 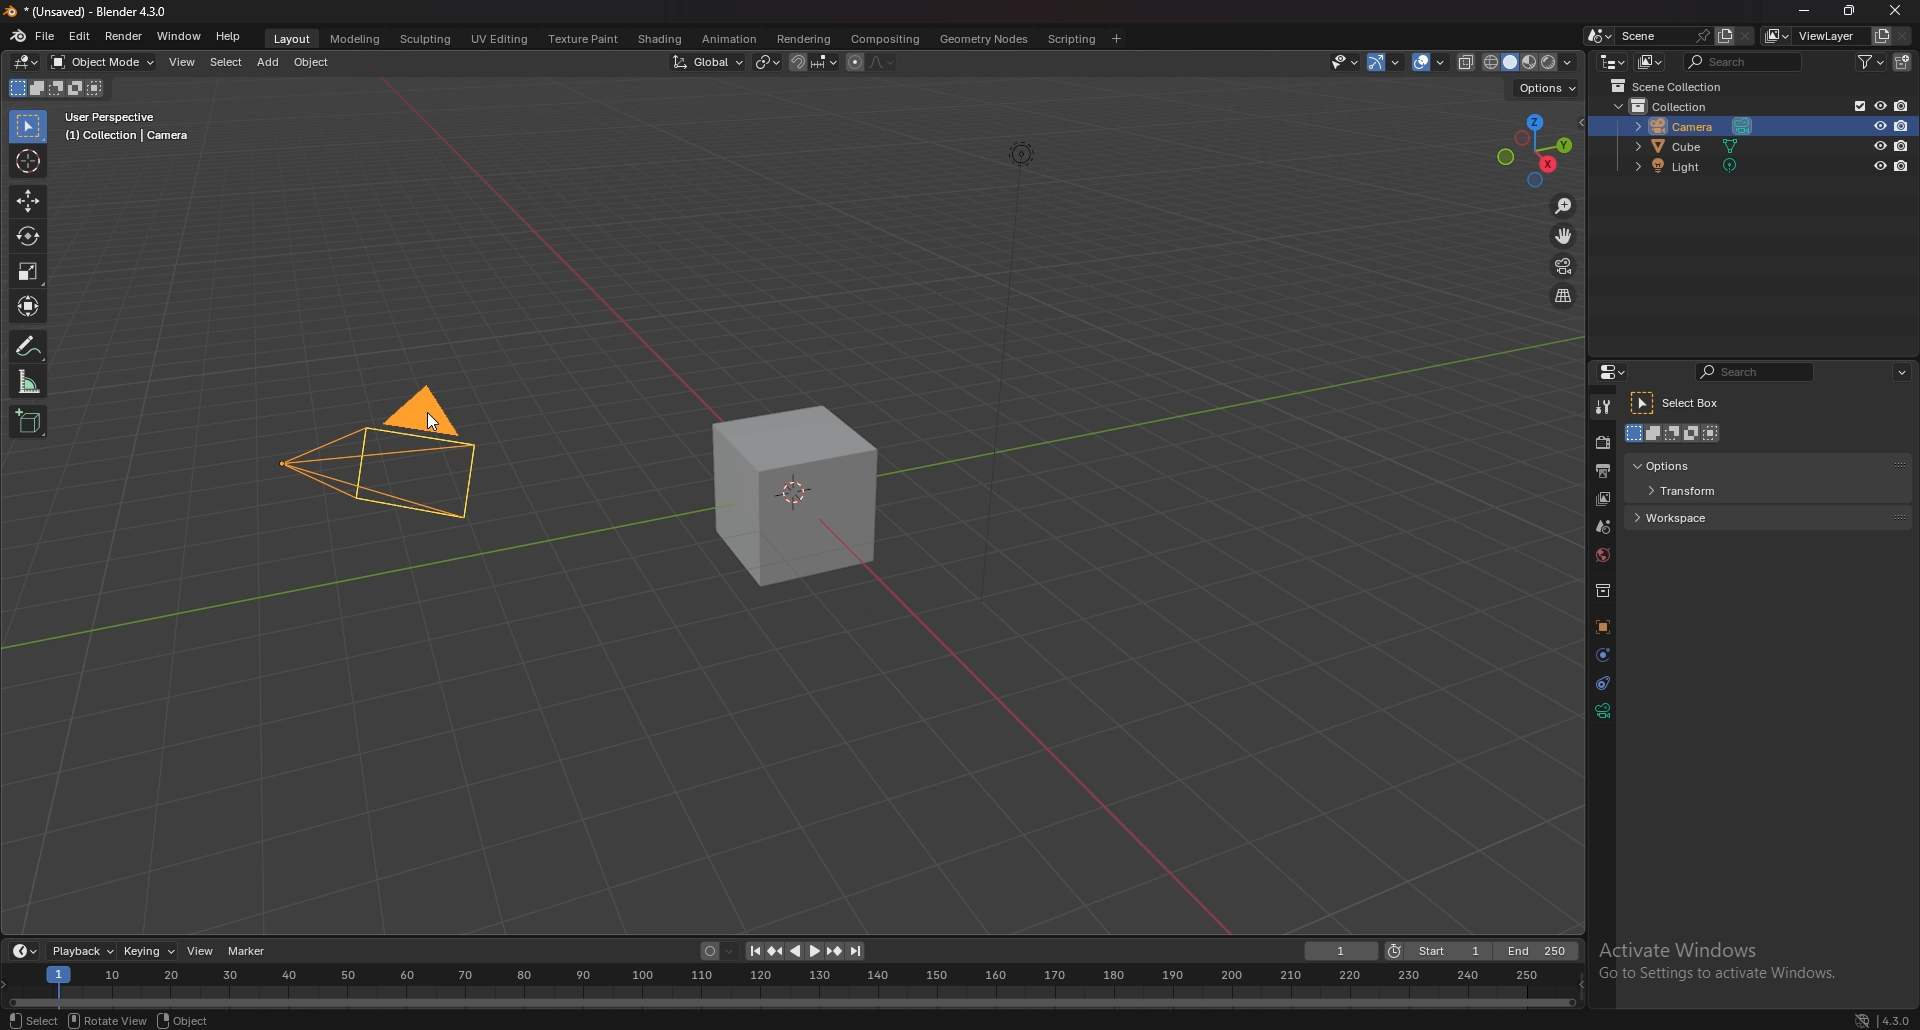 I want to click on disable in renders, so click(x=1902, y=145).